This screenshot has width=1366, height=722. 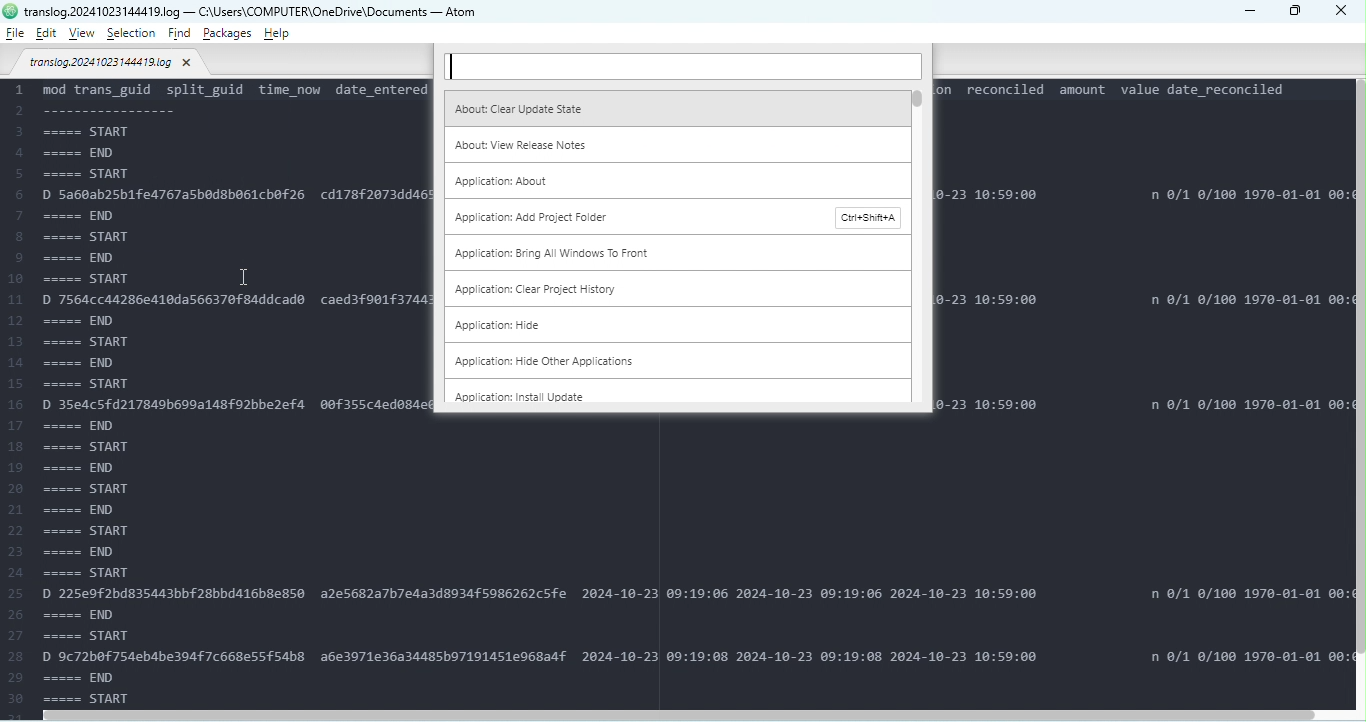 What do you see at coordinates (673, 255) in the screenshot?
I see `Application: Bring all windows to front` at bounding box center [673, 255].